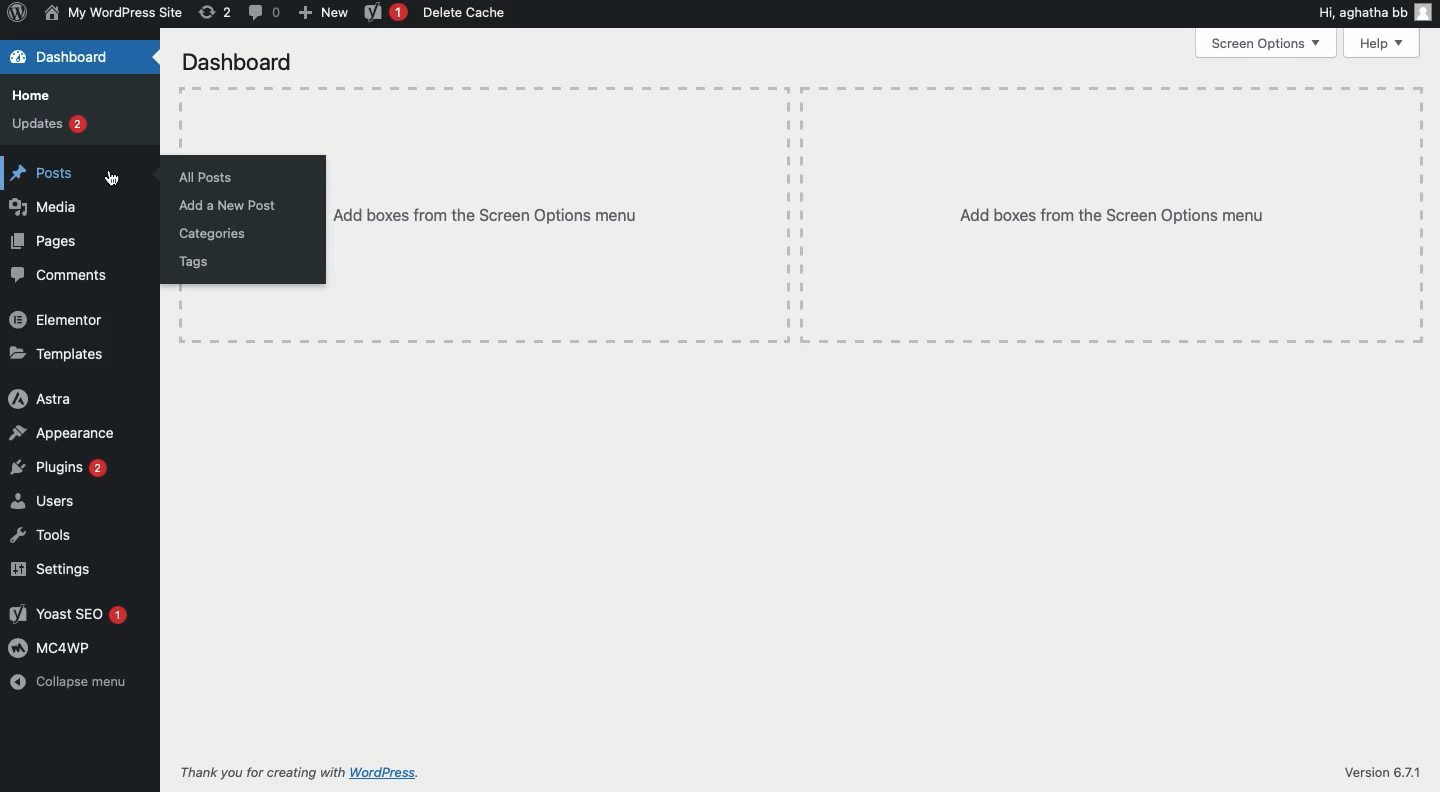 Image resolution: width=1440 pixels, height=792 pixels. I want to click on Templates, so click(62, 356).